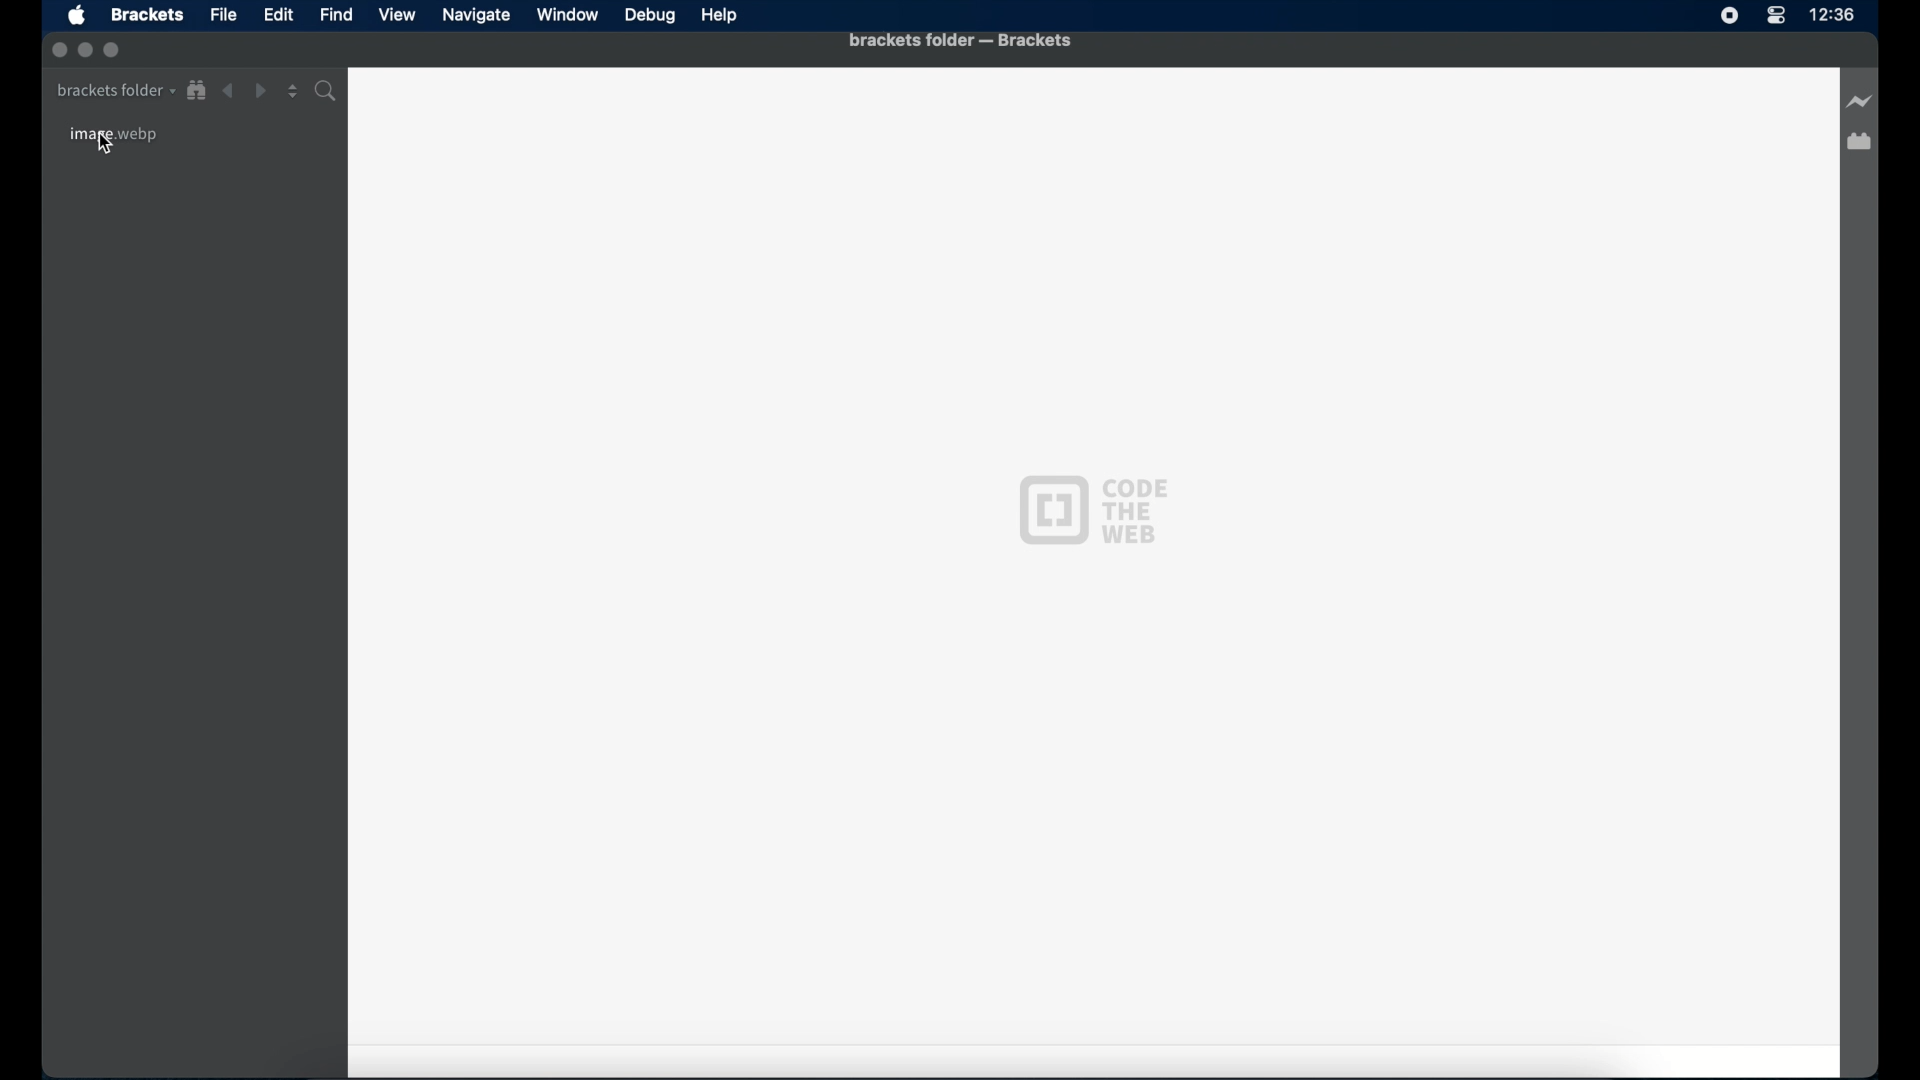 This screenshot has height=1080, width=1920. Describe the element at coordinates (197, 91) in the screenshot. I see `show in file tree` at that location.